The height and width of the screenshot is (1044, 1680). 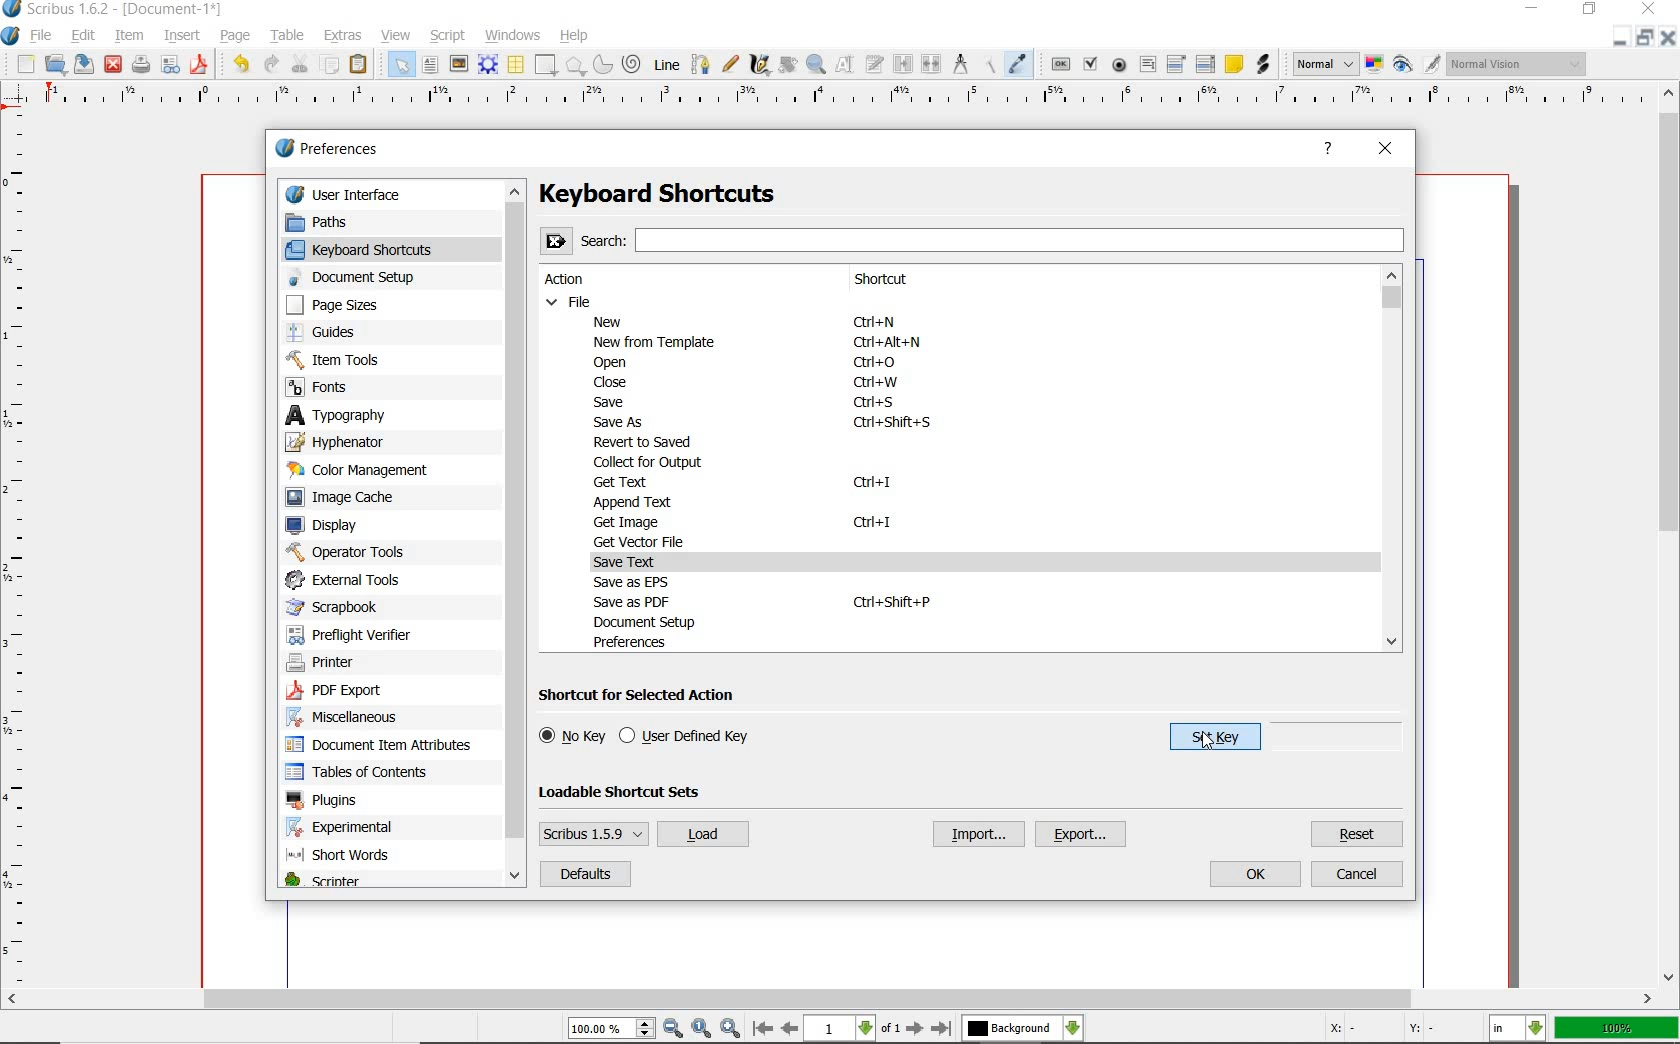 What do you see at coordinates (201, 66) in the screenshot?
I see `save as pdf` at bounding box center [201, 66].